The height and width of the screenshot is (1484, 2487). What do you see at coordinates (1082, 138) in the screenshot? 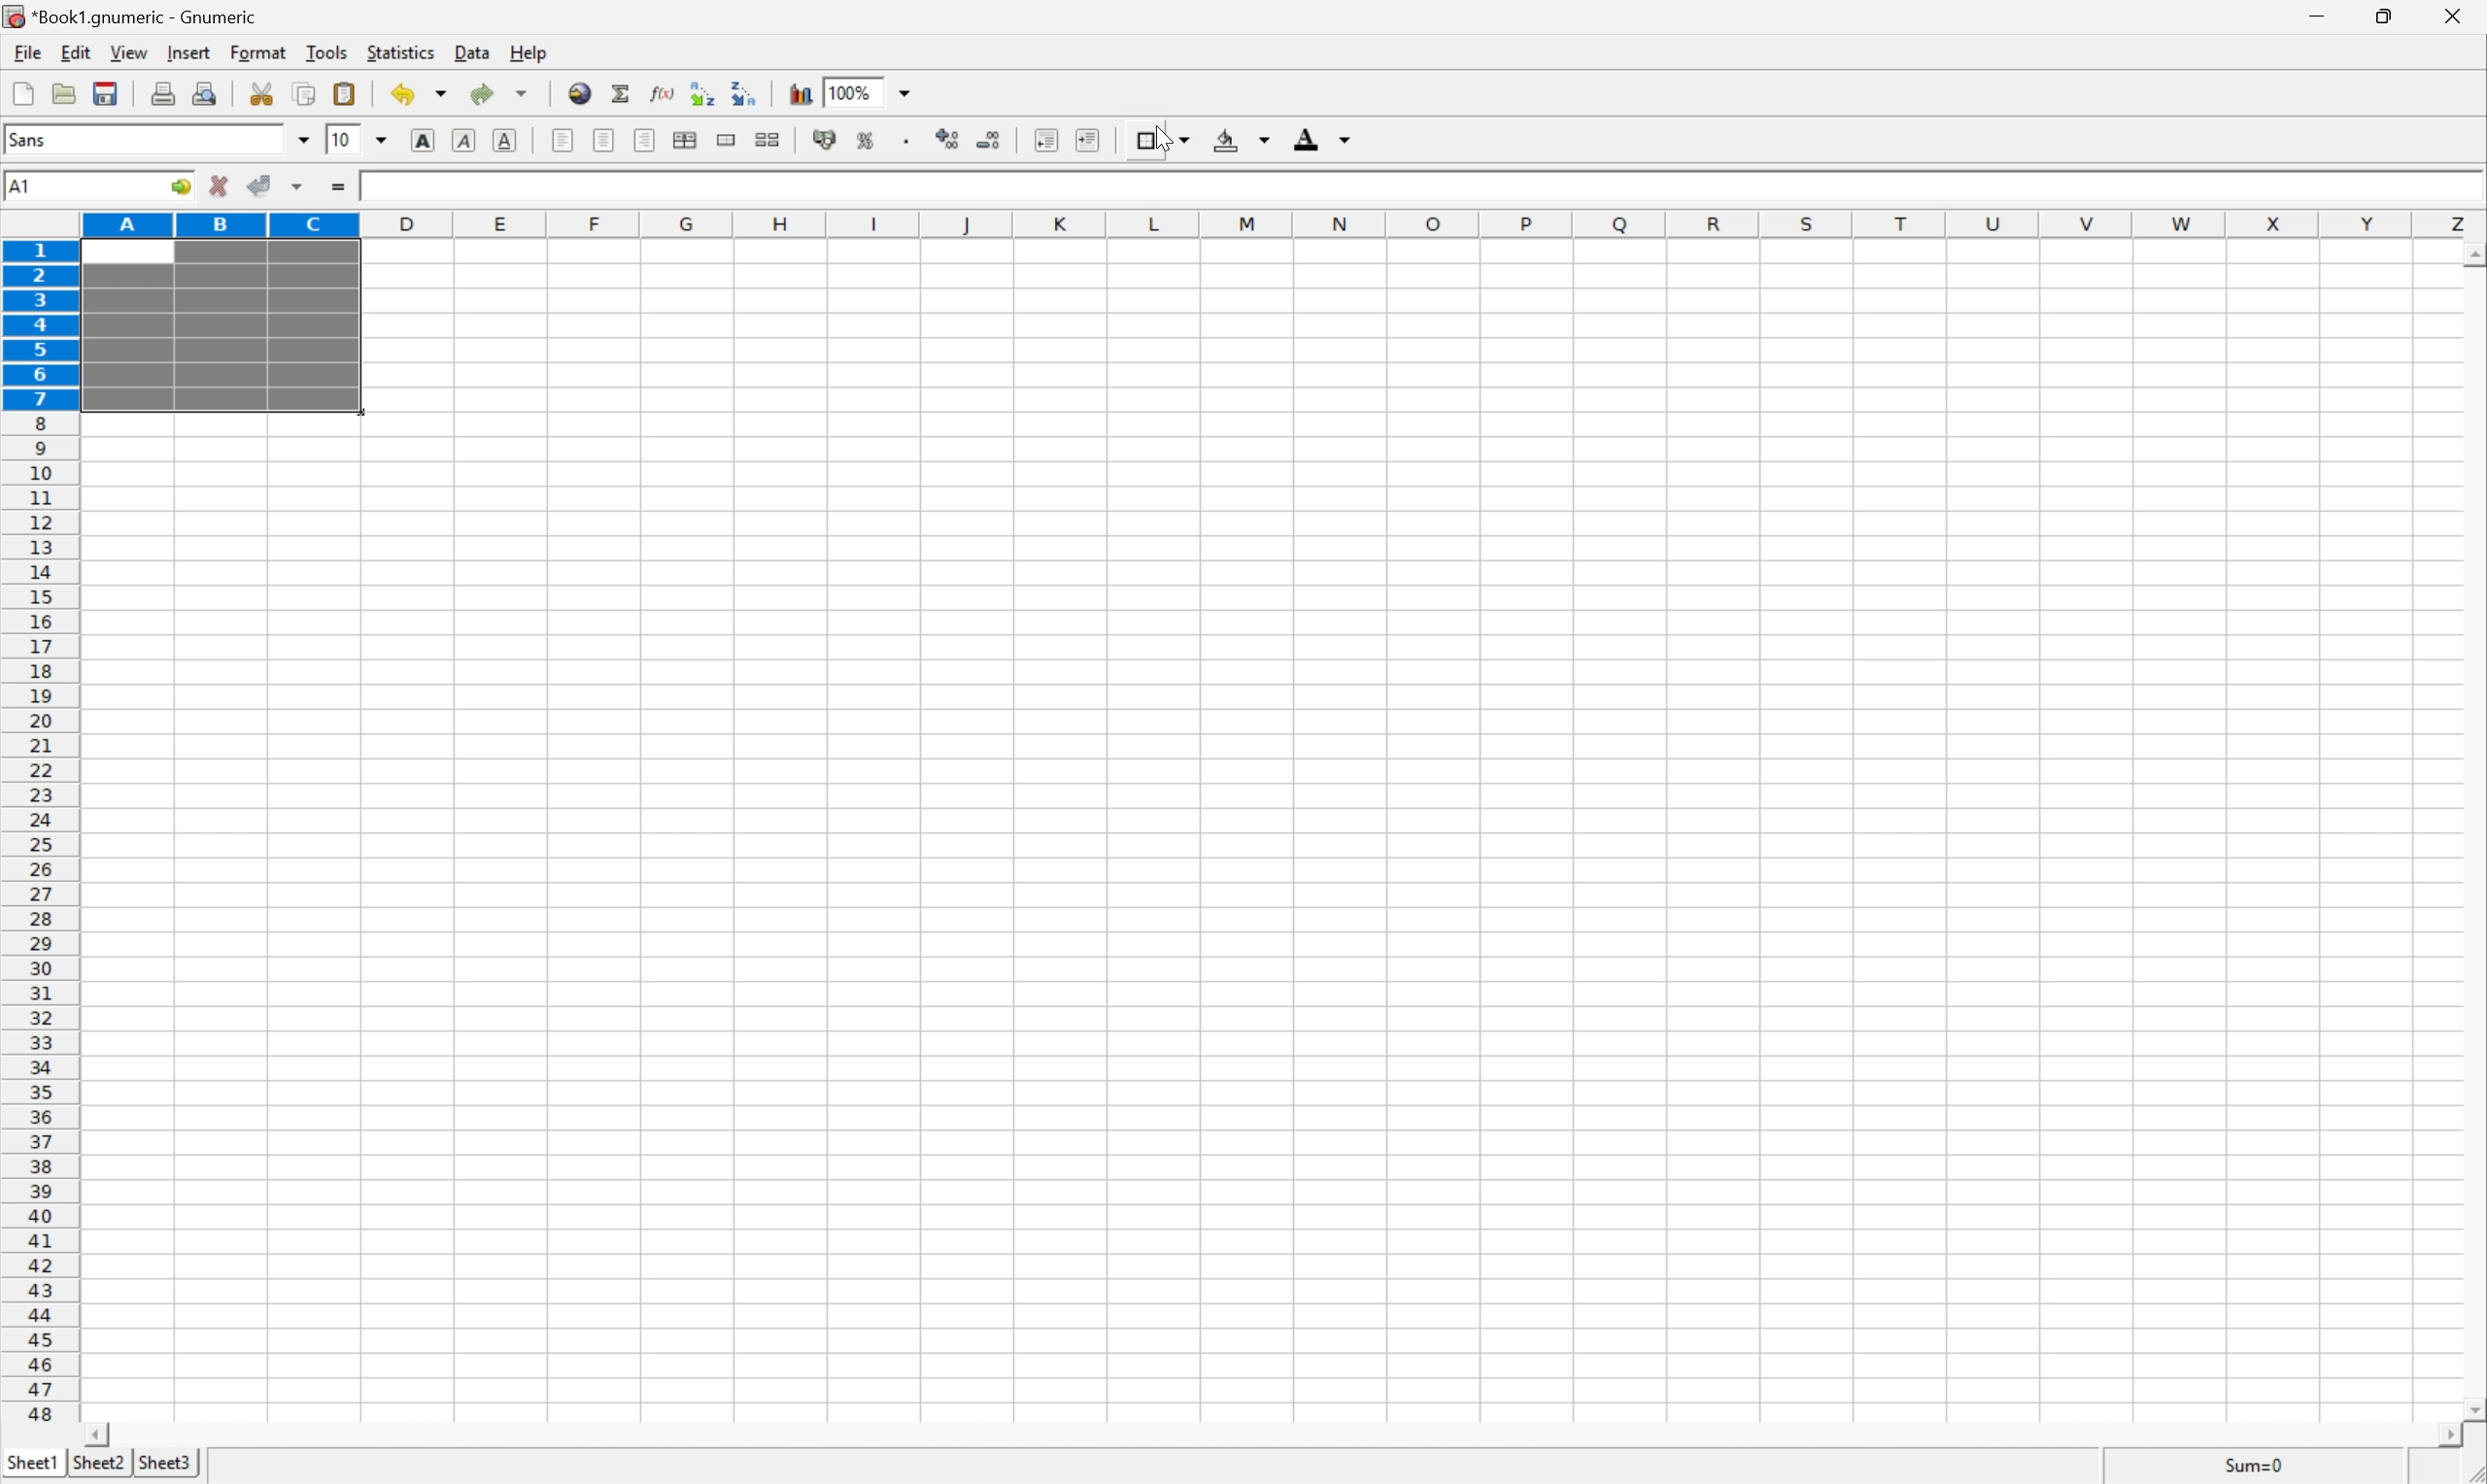
I see `increase indent` at bounding box center [1082, 138].